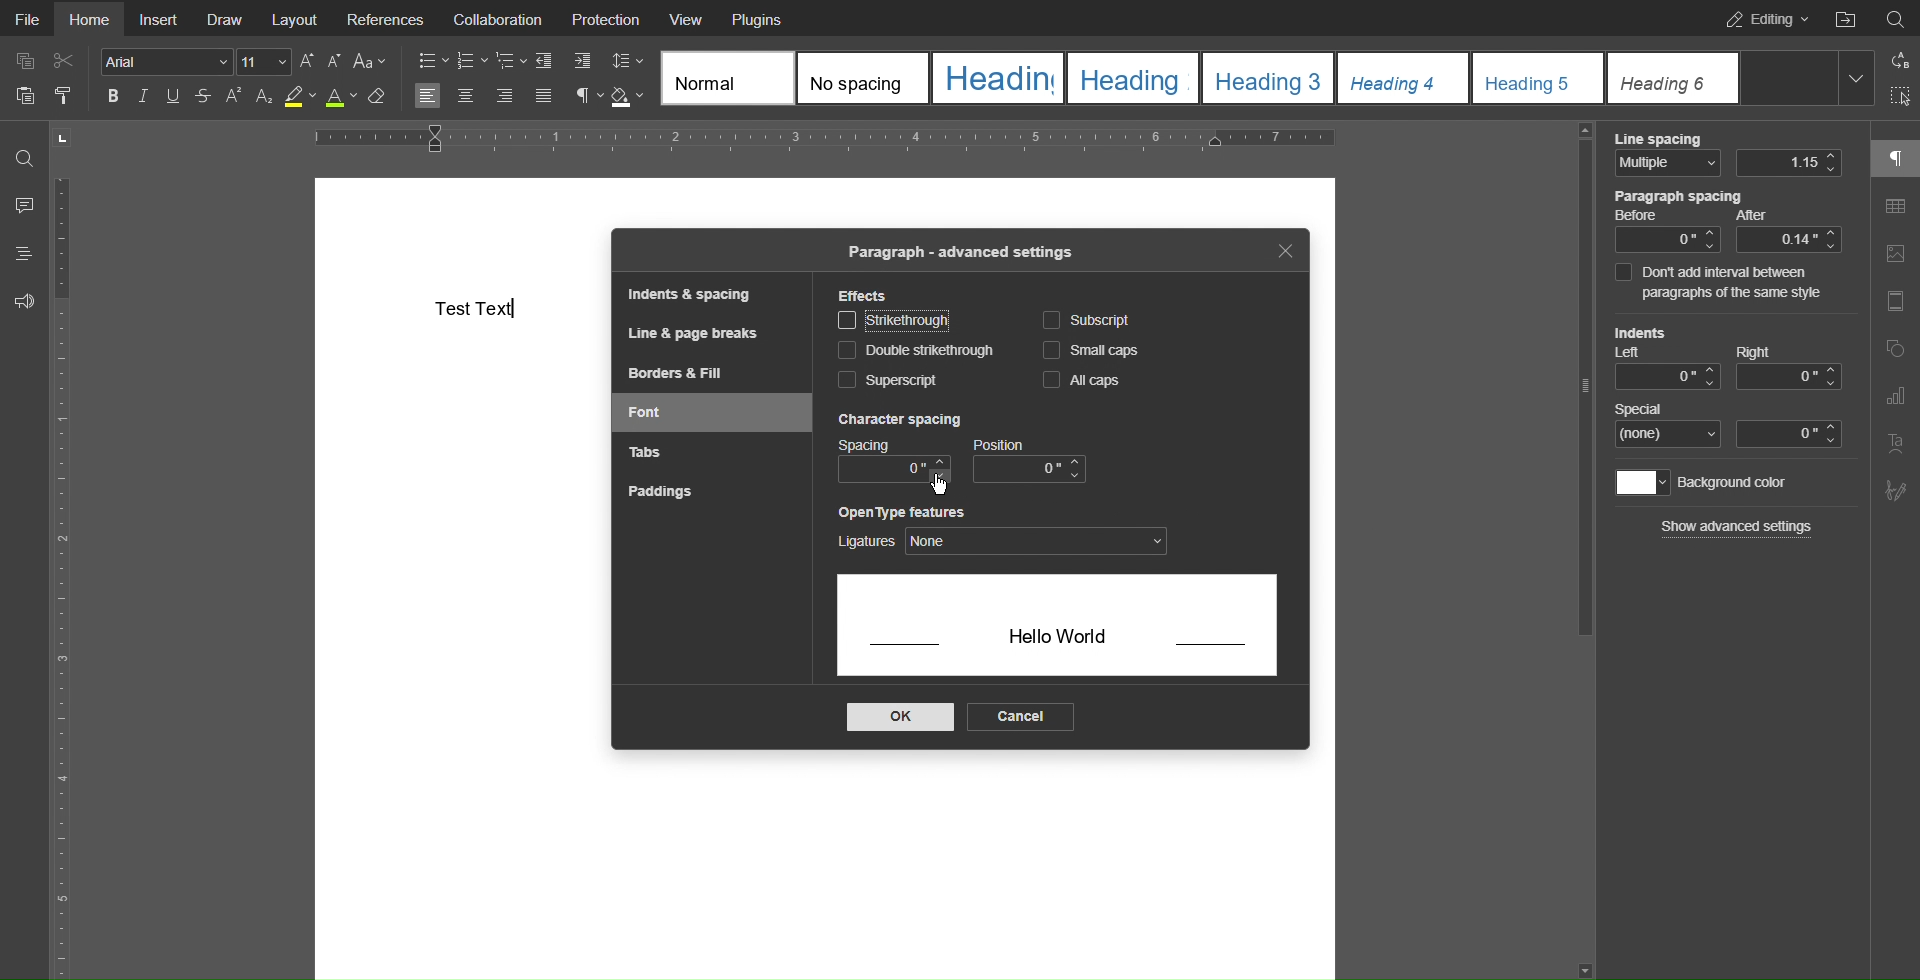 The width and height of the screenshot is (1920, 980). What do you see at coordinates (264, 97) in the screenshot?
I see `Subscript` at bounding box center [264, 97].